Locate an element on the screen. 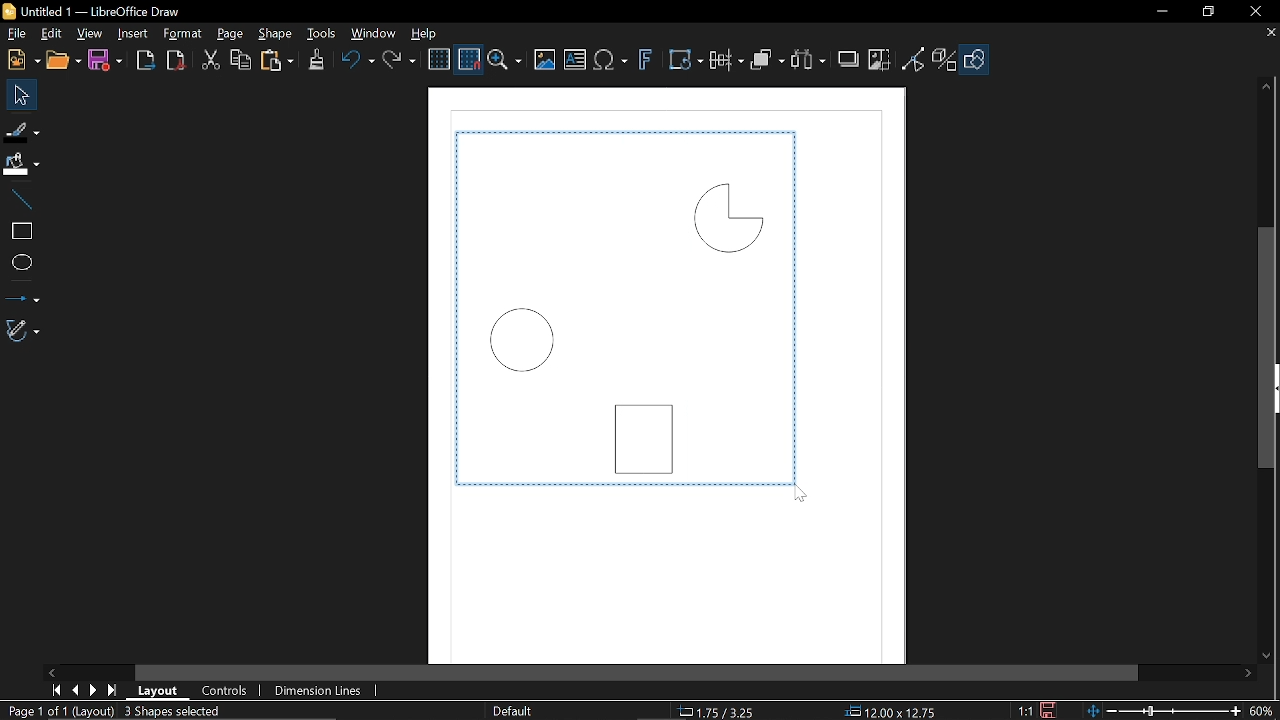 The image size is (1280, 720). Move up is located at coordinates (1270, 88).